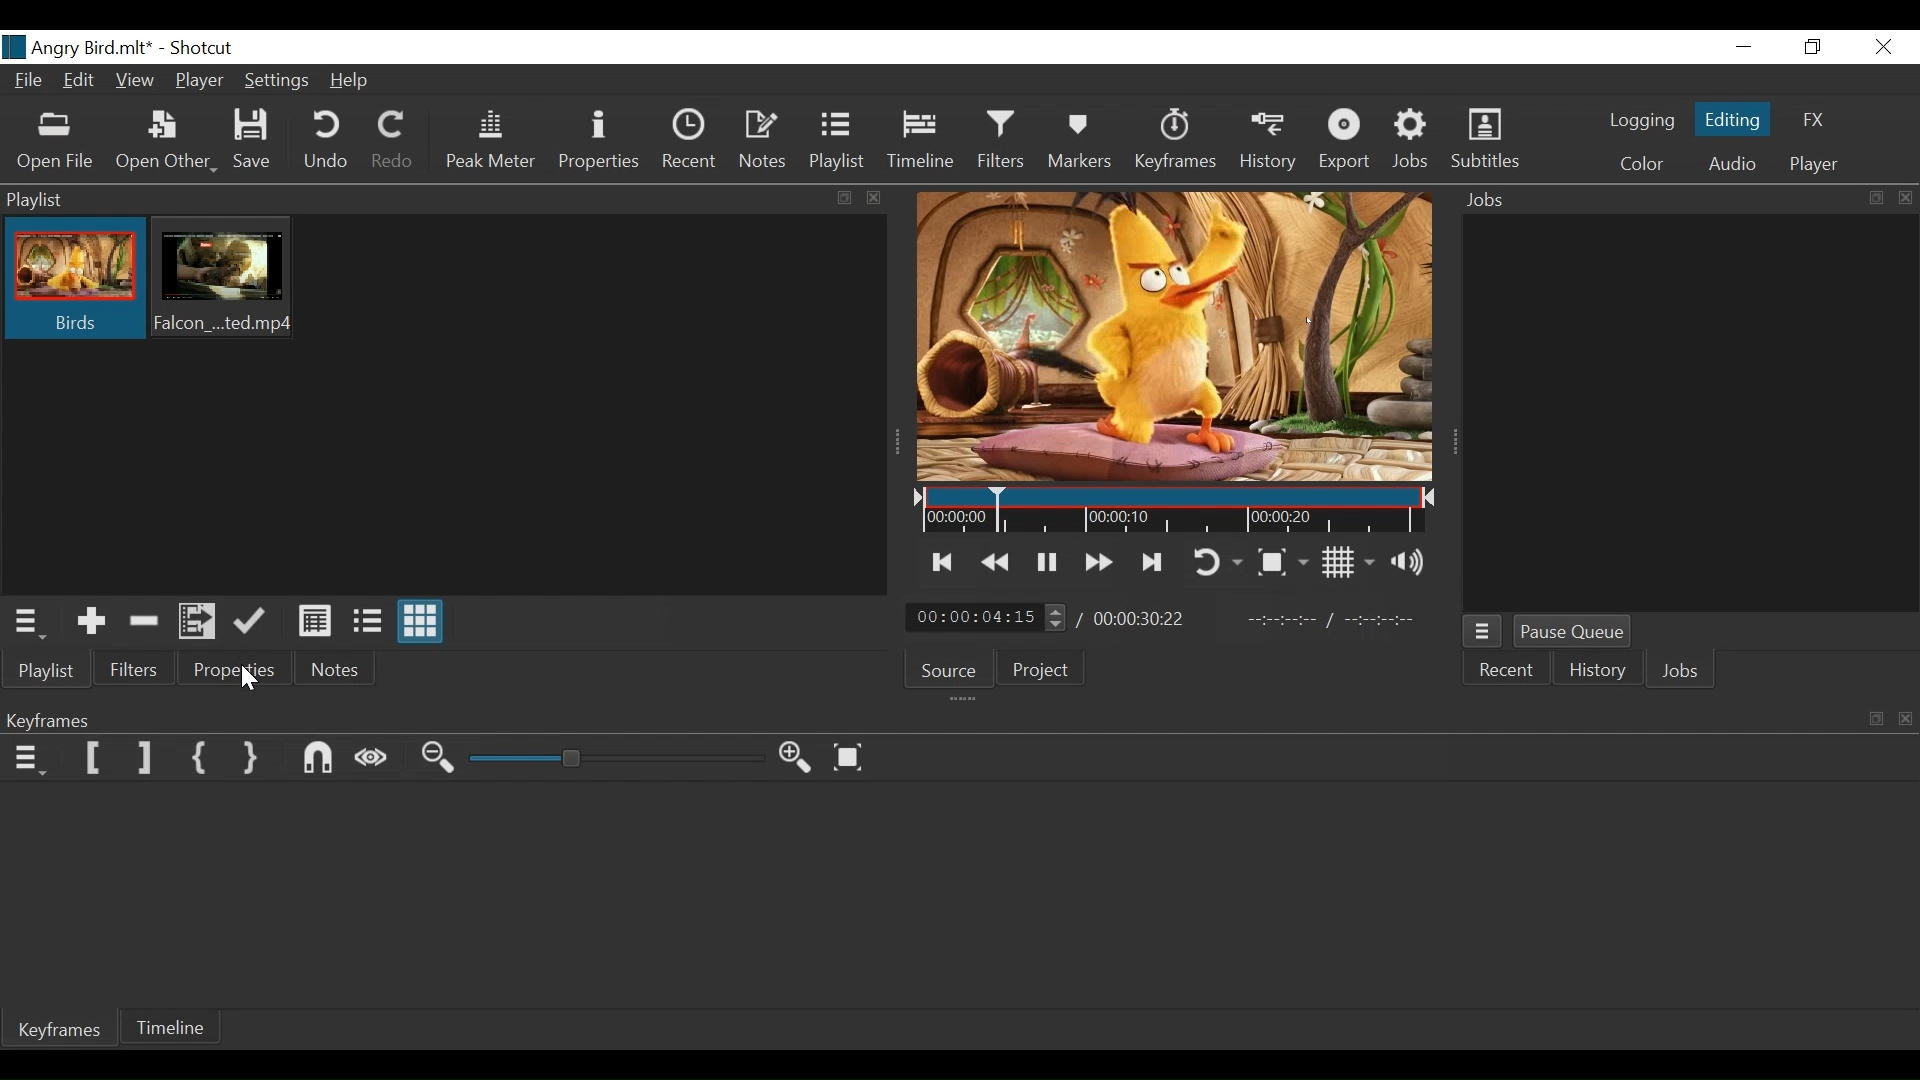 This screenshot has width=1920, height=1080. What do you see at coordinates (1004, 142) in the screenshot?
I see `Filters` at bounding box center [1004, 142].